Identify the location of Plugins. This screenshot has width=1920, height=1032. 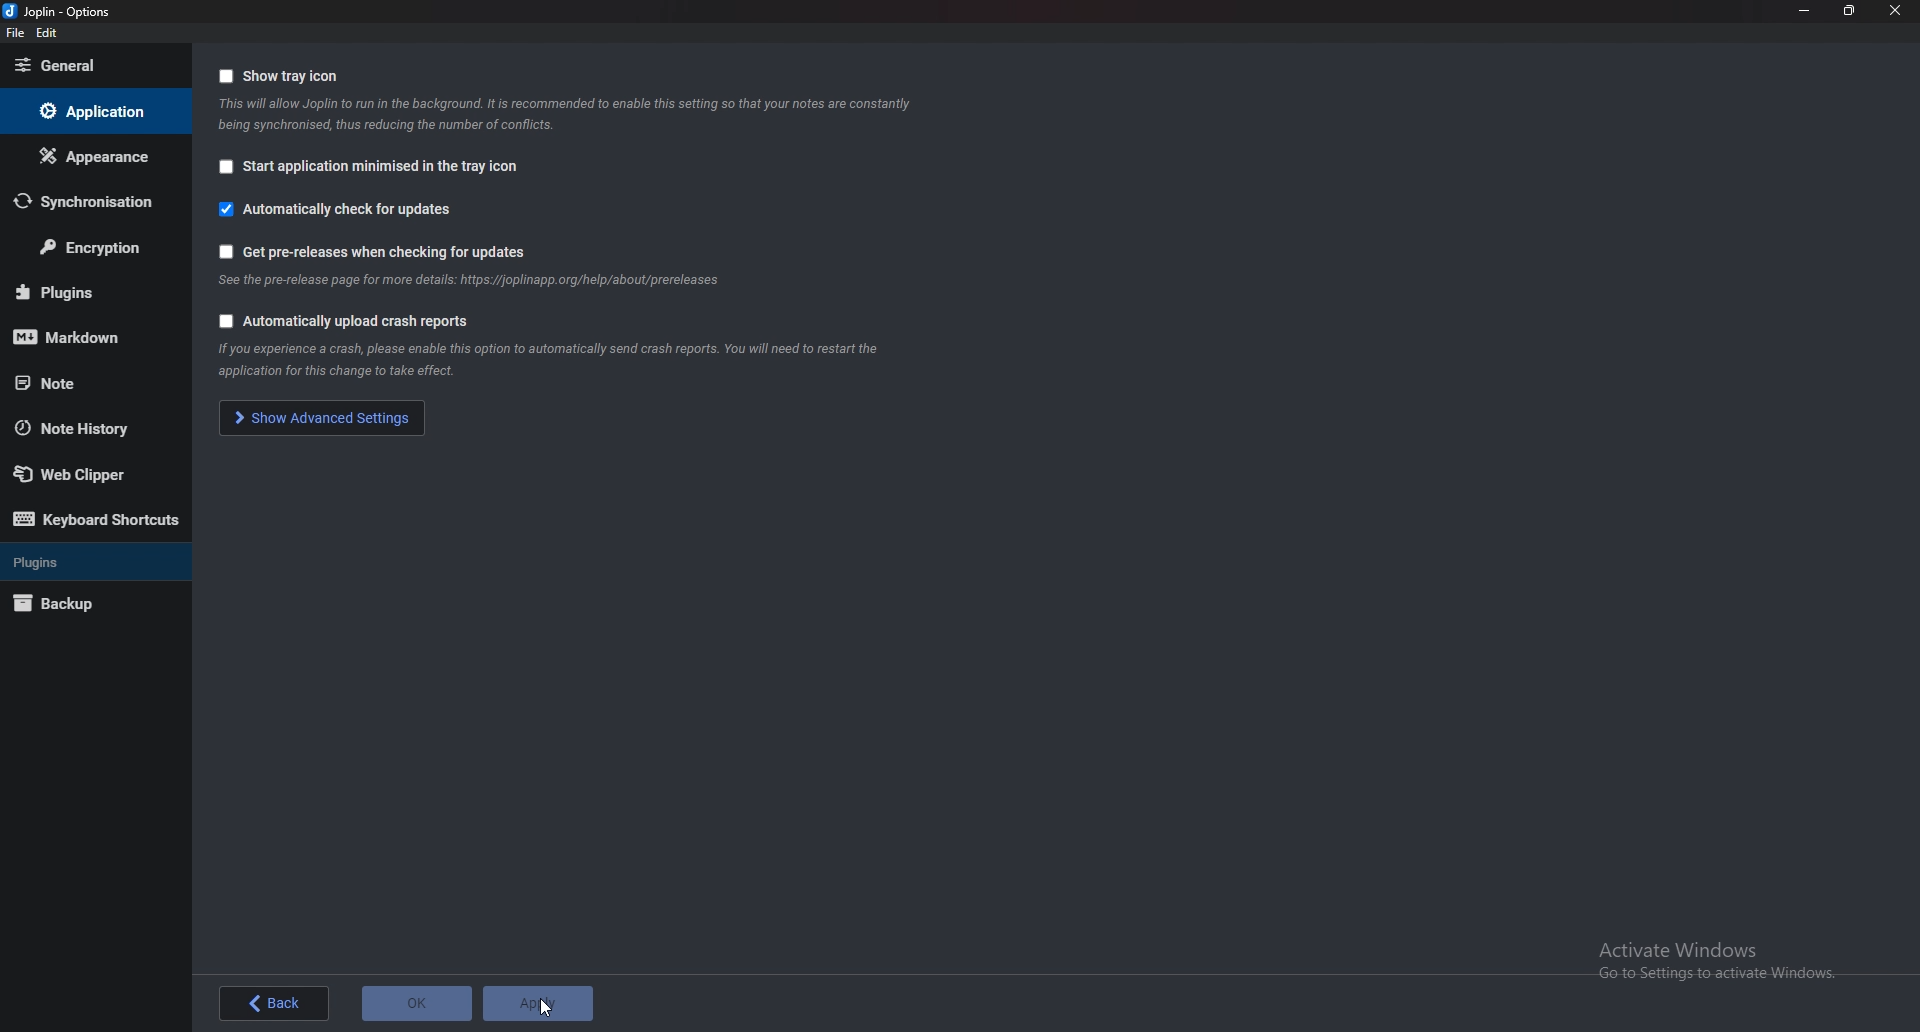
(85, 562).